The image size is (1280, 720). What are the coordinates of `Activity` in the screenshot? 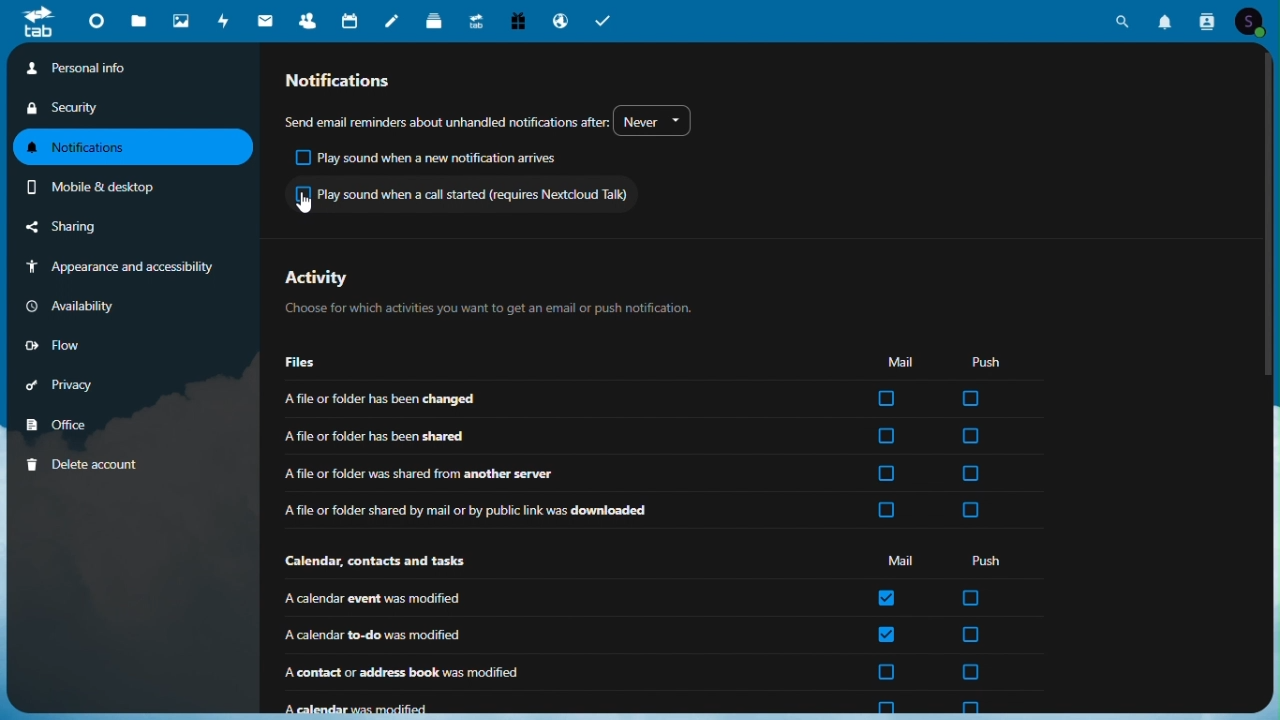 It's located at (224, 19).